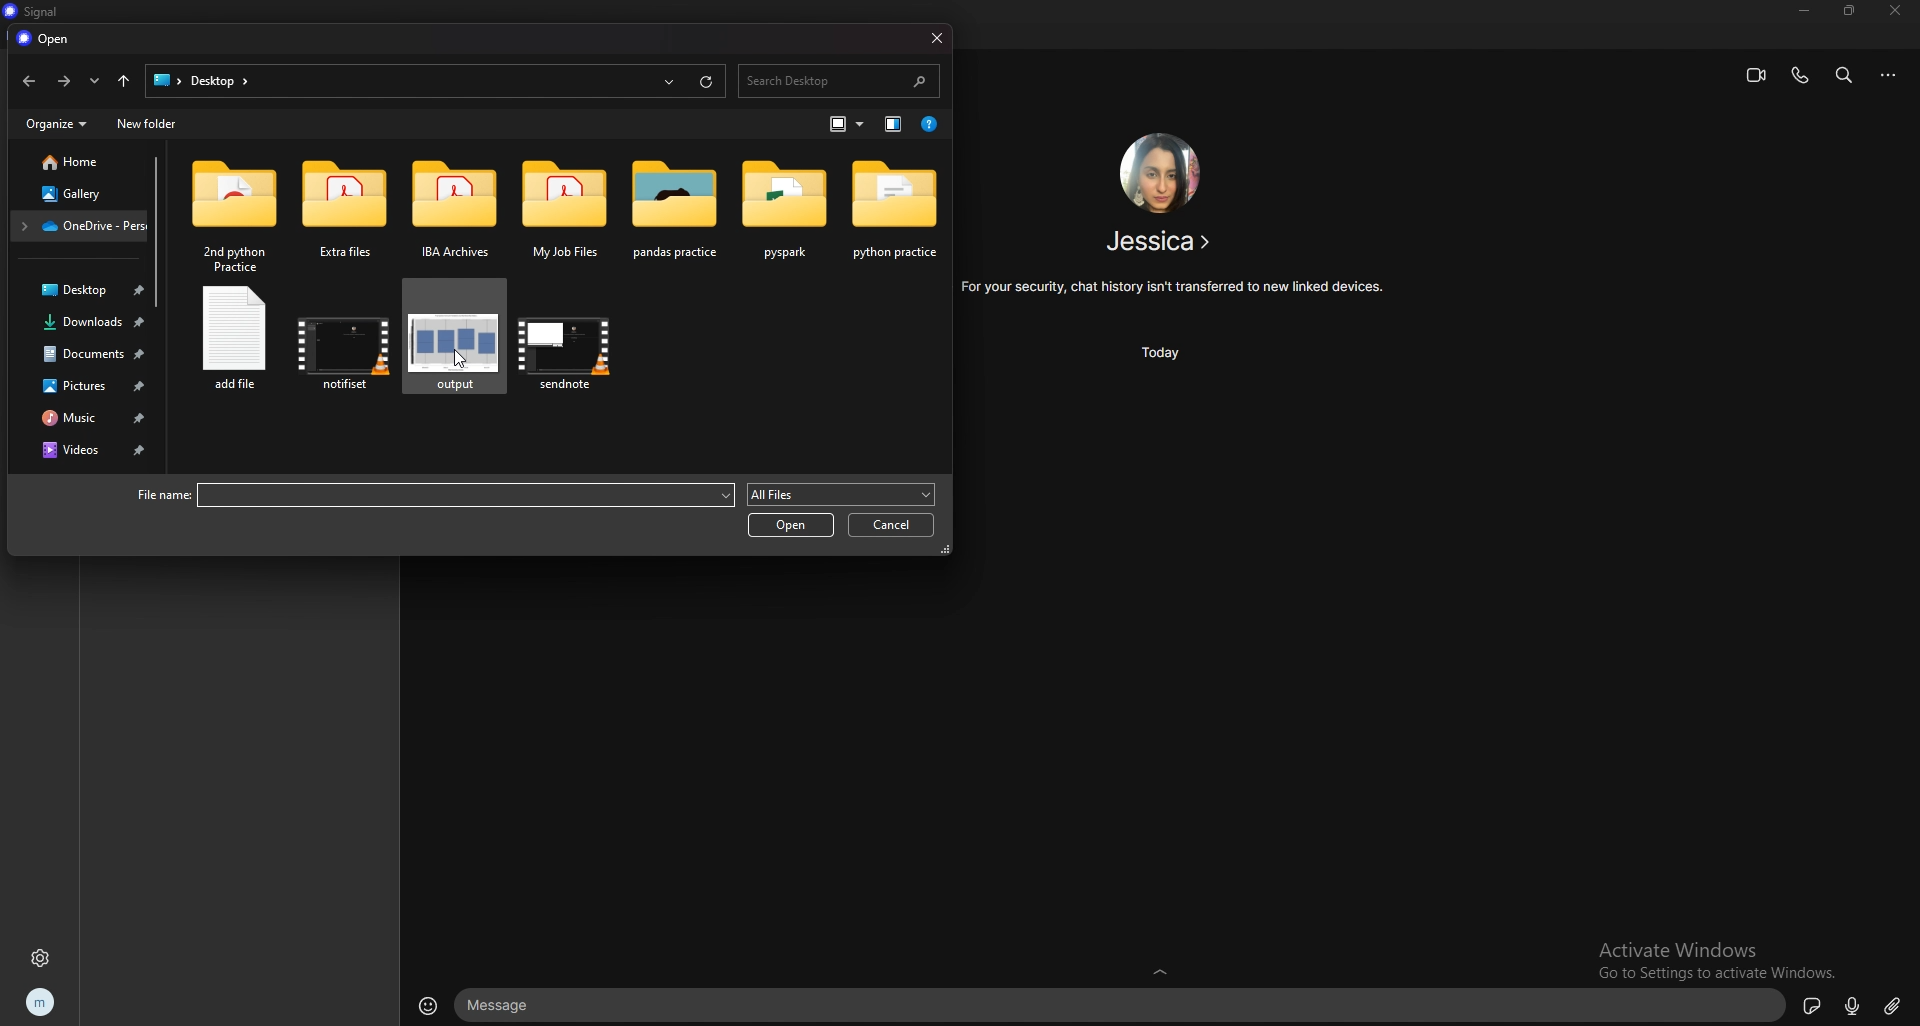  What do you see at coordinates (842, 494) in the screenshot?
I see `all files` at bounding box center [842, 494].